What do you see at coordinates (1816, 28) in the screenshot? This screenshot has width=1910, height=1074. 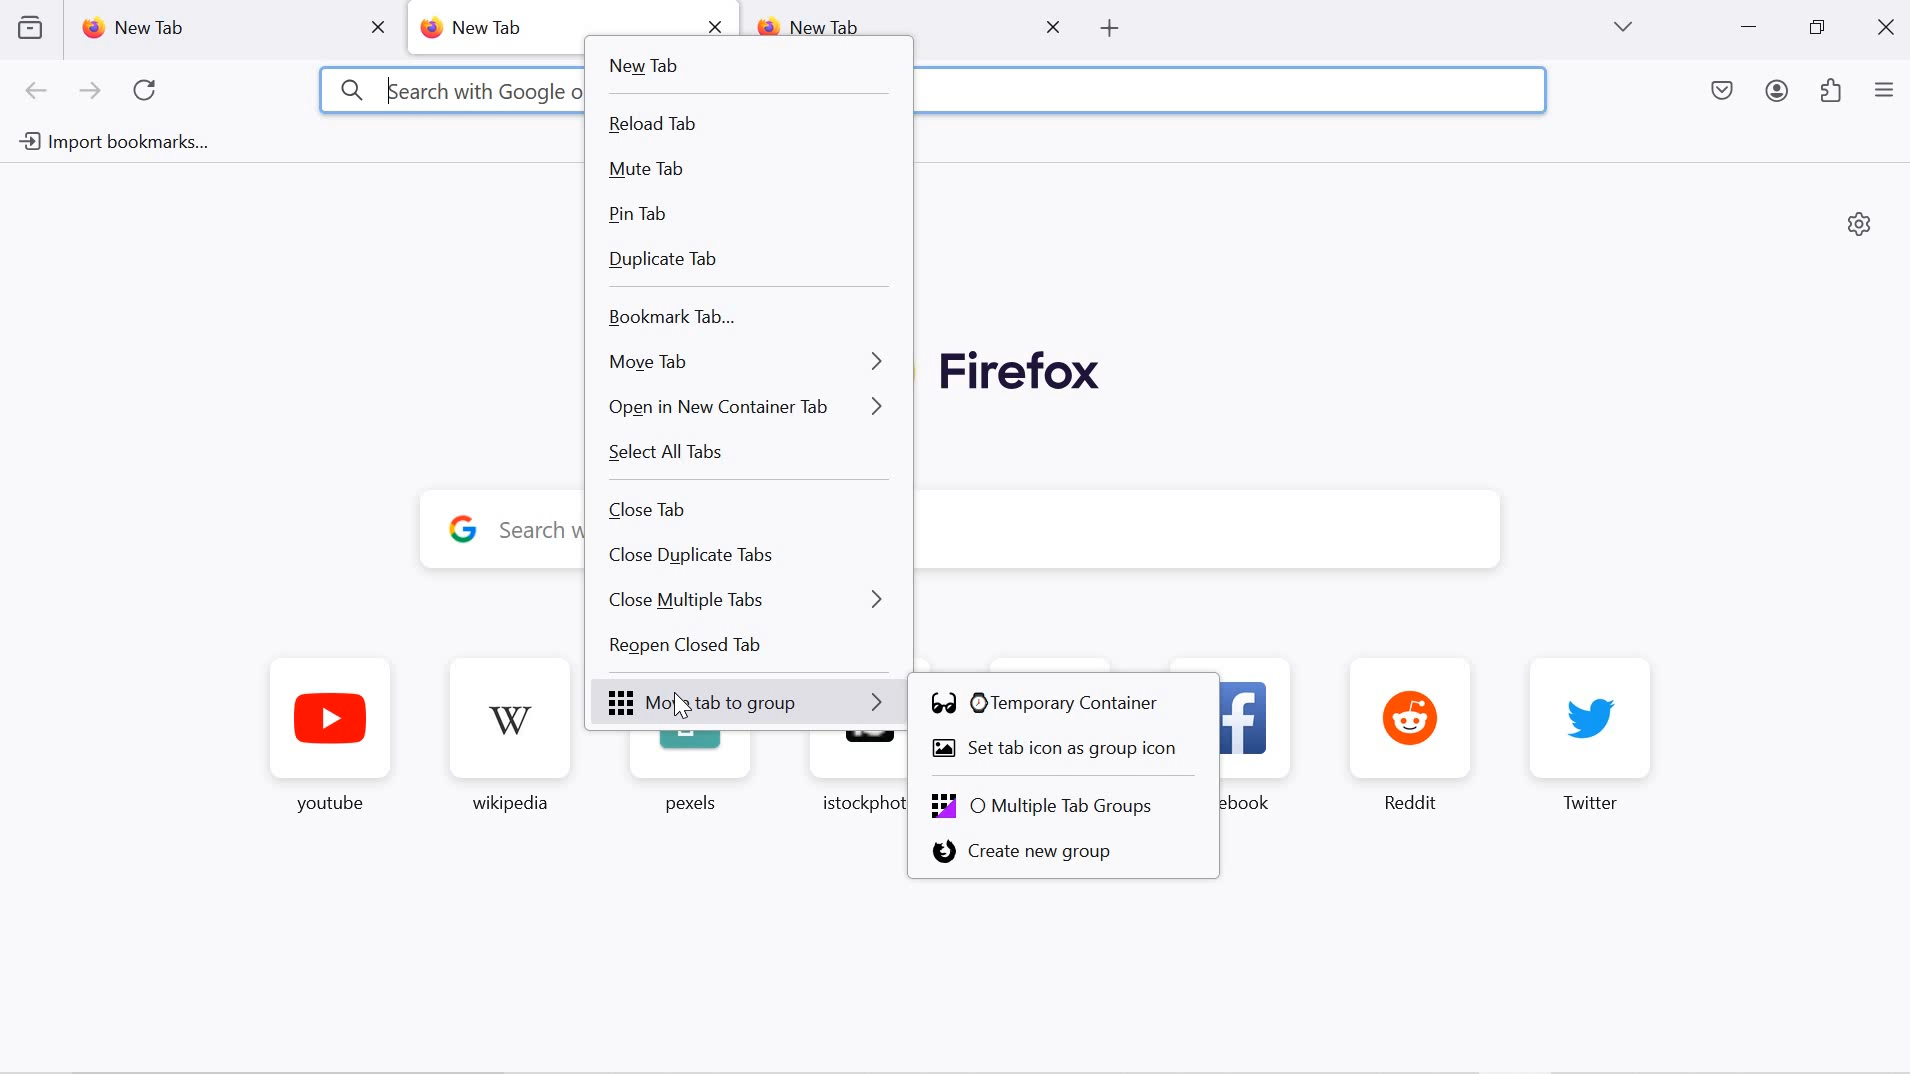 I see `restore down` at bounding box center [1816, 28].